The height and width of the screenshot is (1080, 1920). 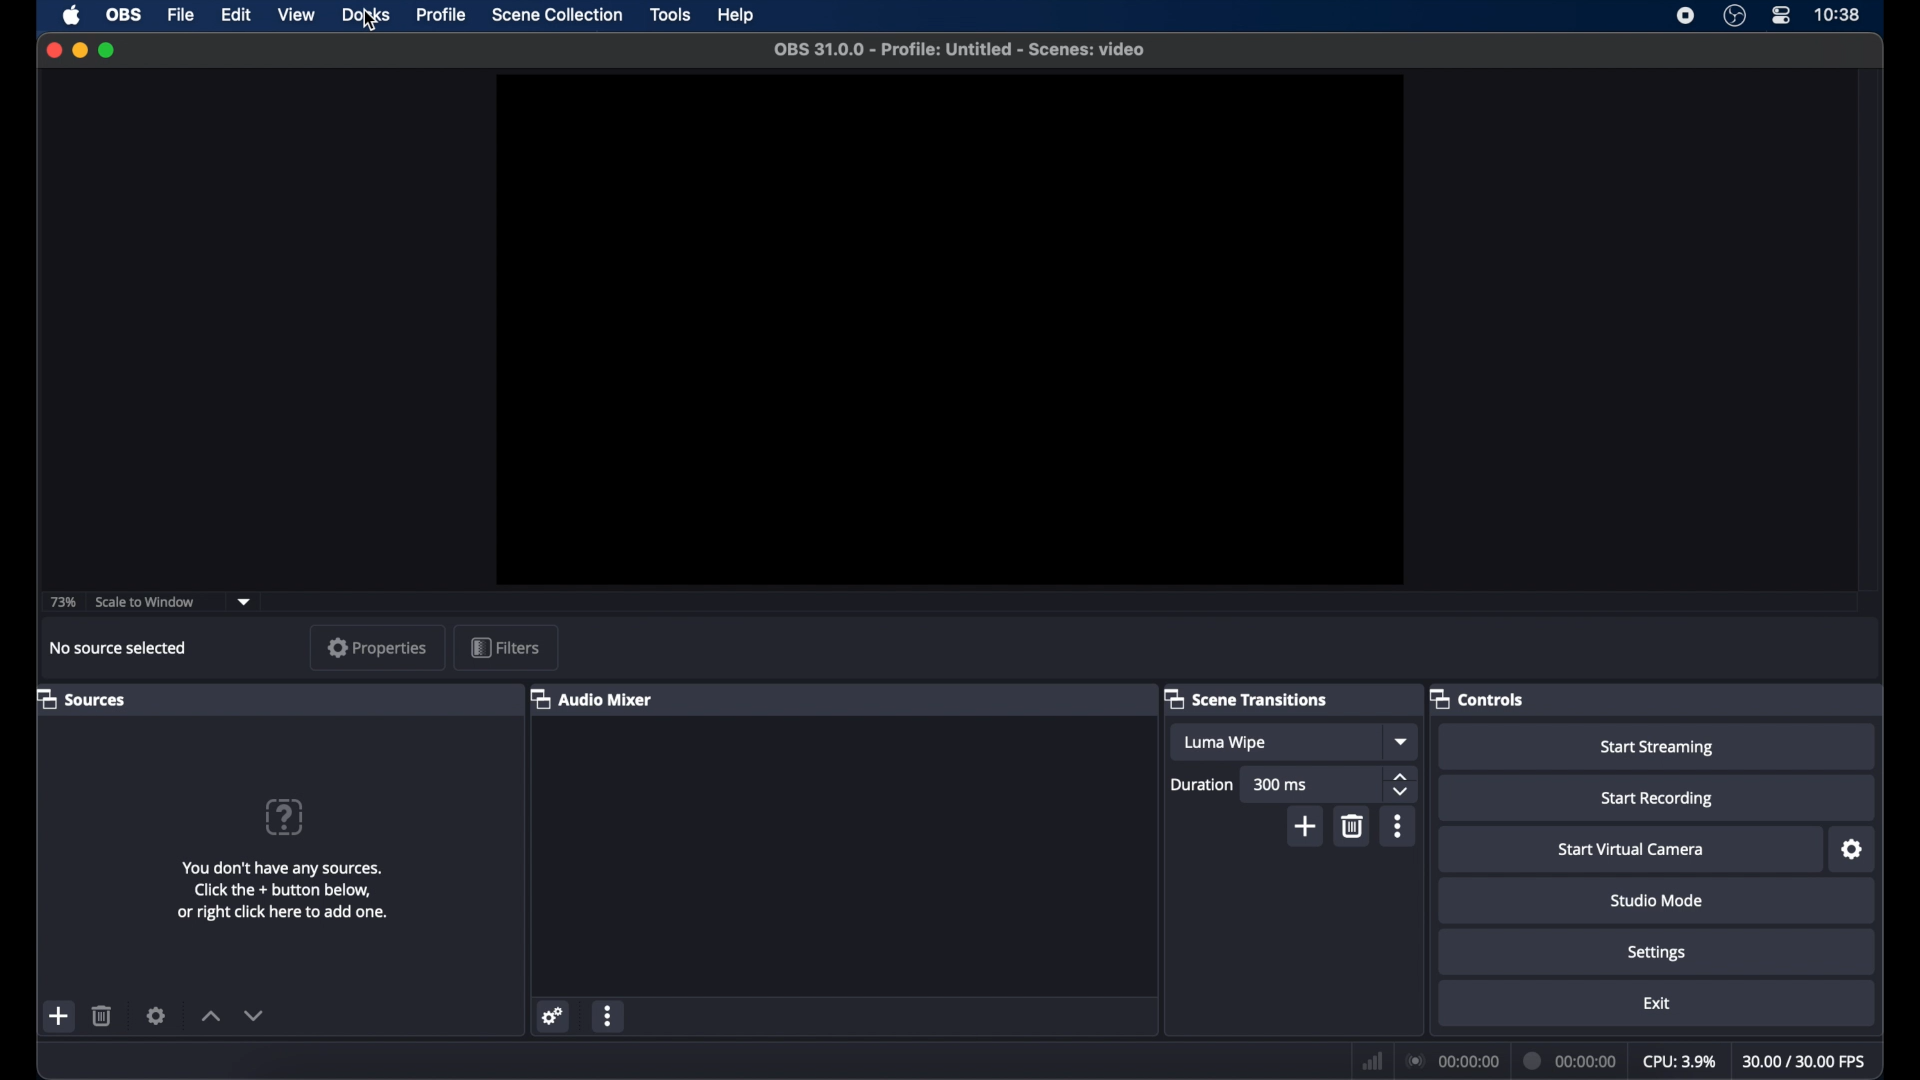 What do you see at coordinates (209, 1015) in the screenshot?
I see `increment` at bounding box center [209, 1015].